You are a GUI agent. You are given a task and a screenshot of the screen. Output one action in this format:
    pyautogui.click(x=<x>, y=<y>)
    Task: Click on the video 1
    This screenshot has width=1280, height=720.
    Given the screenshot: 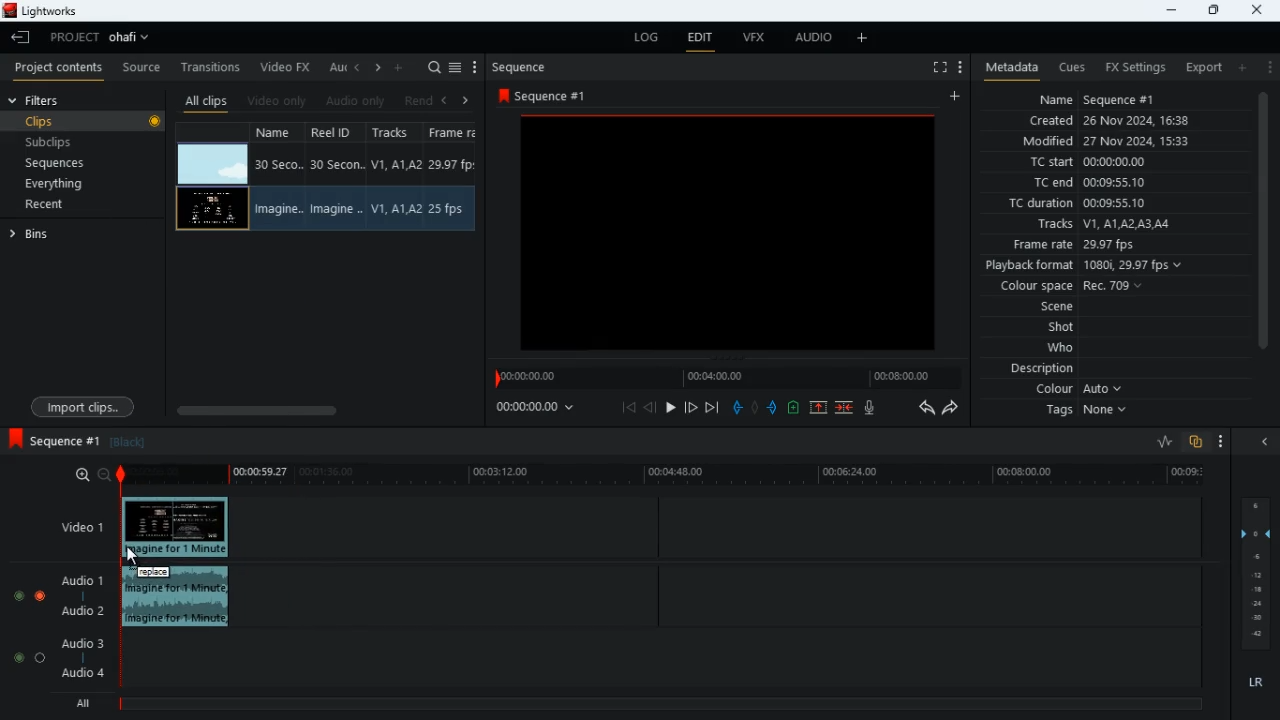 What is the action you would take?
    pyautogui.click(x=75, y=526)
    